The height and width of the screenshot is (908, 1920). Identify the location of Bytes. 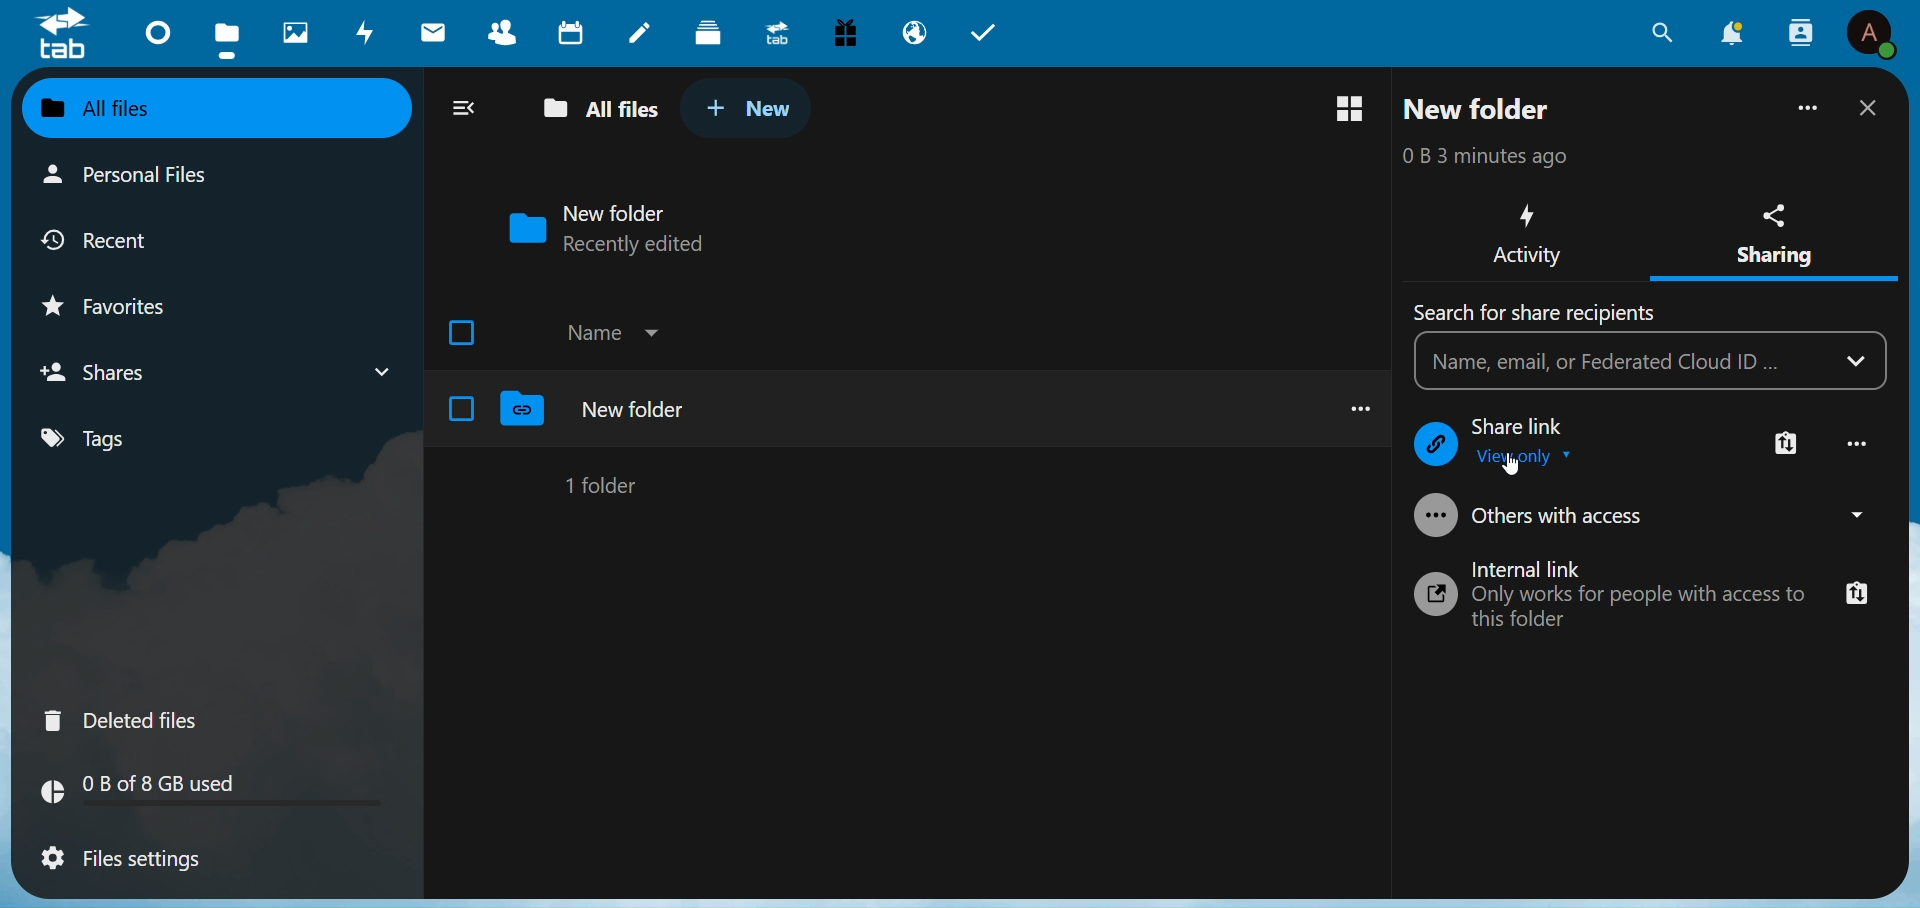
(1414, 156).